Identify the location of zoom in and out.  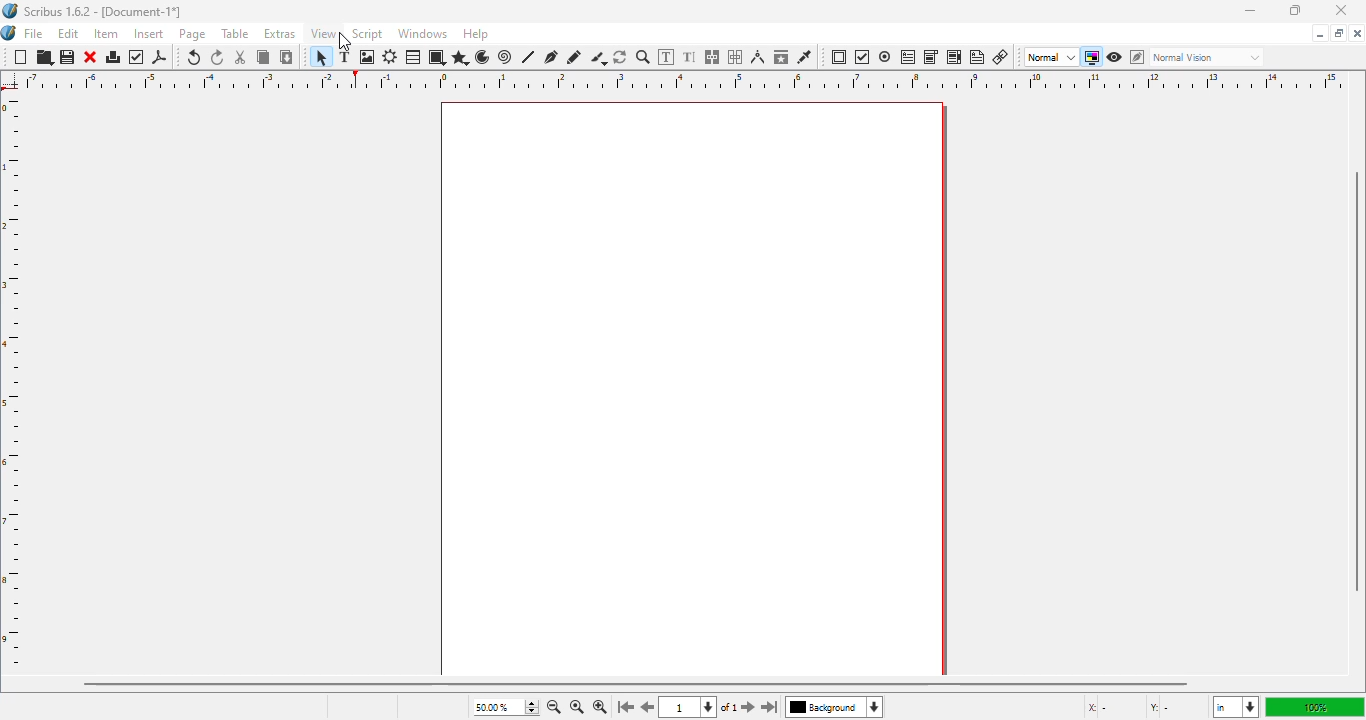
(530, 707).